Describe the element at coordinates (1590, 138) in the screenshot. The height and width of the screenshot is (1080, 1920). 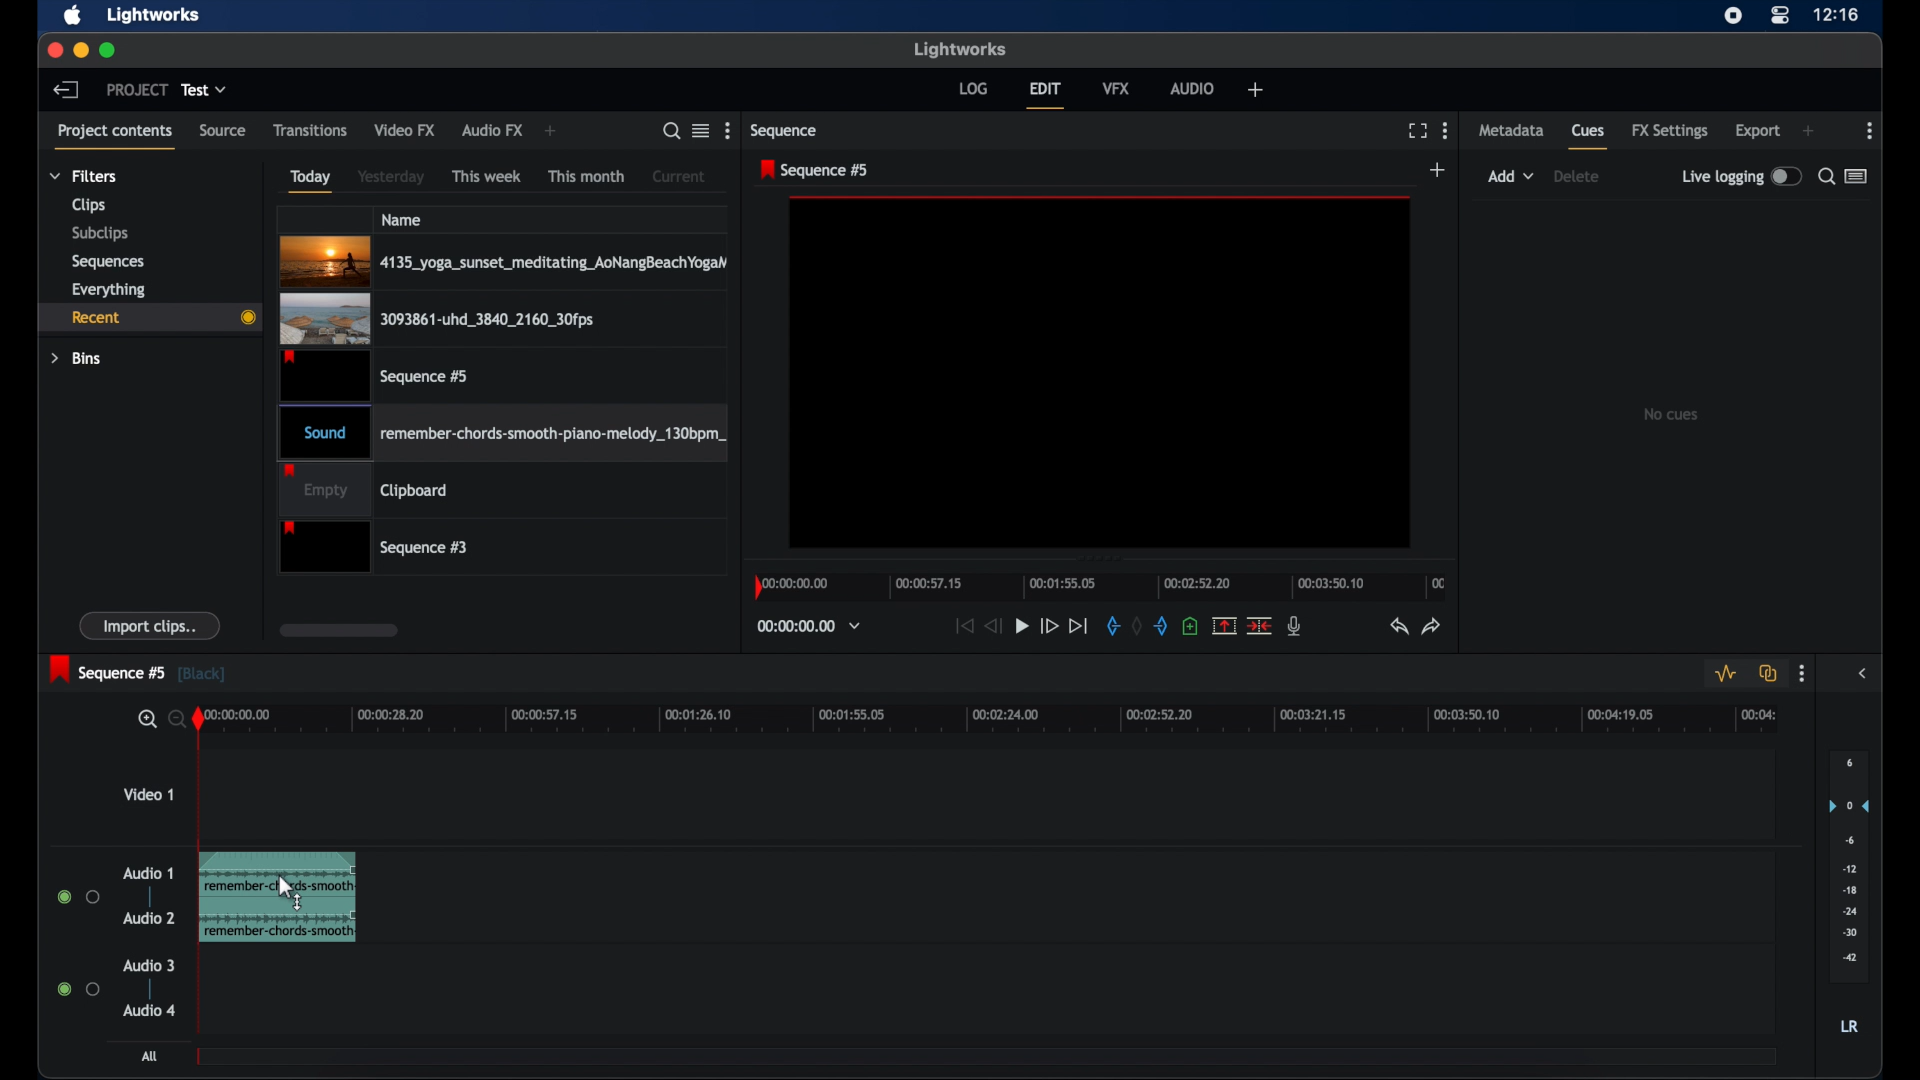
I see `cues` at that location.